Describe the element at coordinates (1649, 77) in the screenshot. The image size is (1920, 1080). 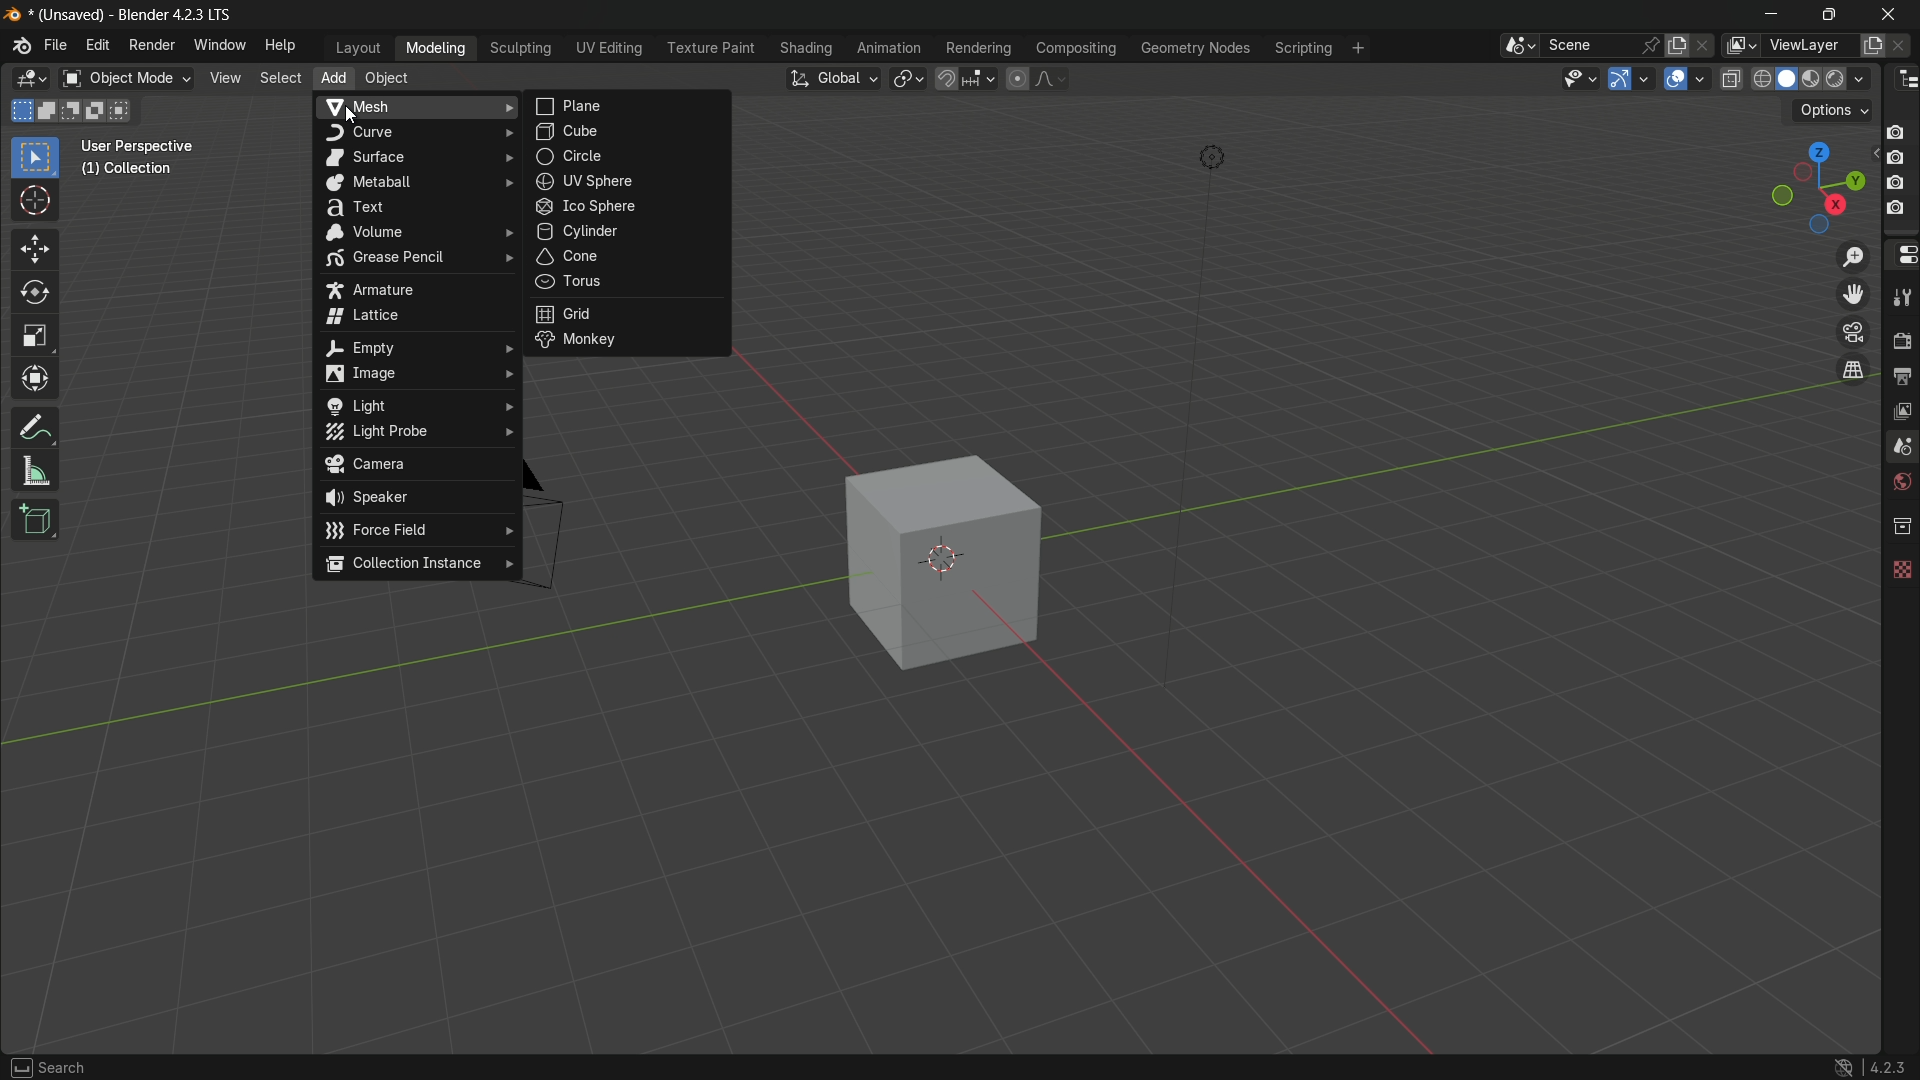
I see `gizmos` at that location.